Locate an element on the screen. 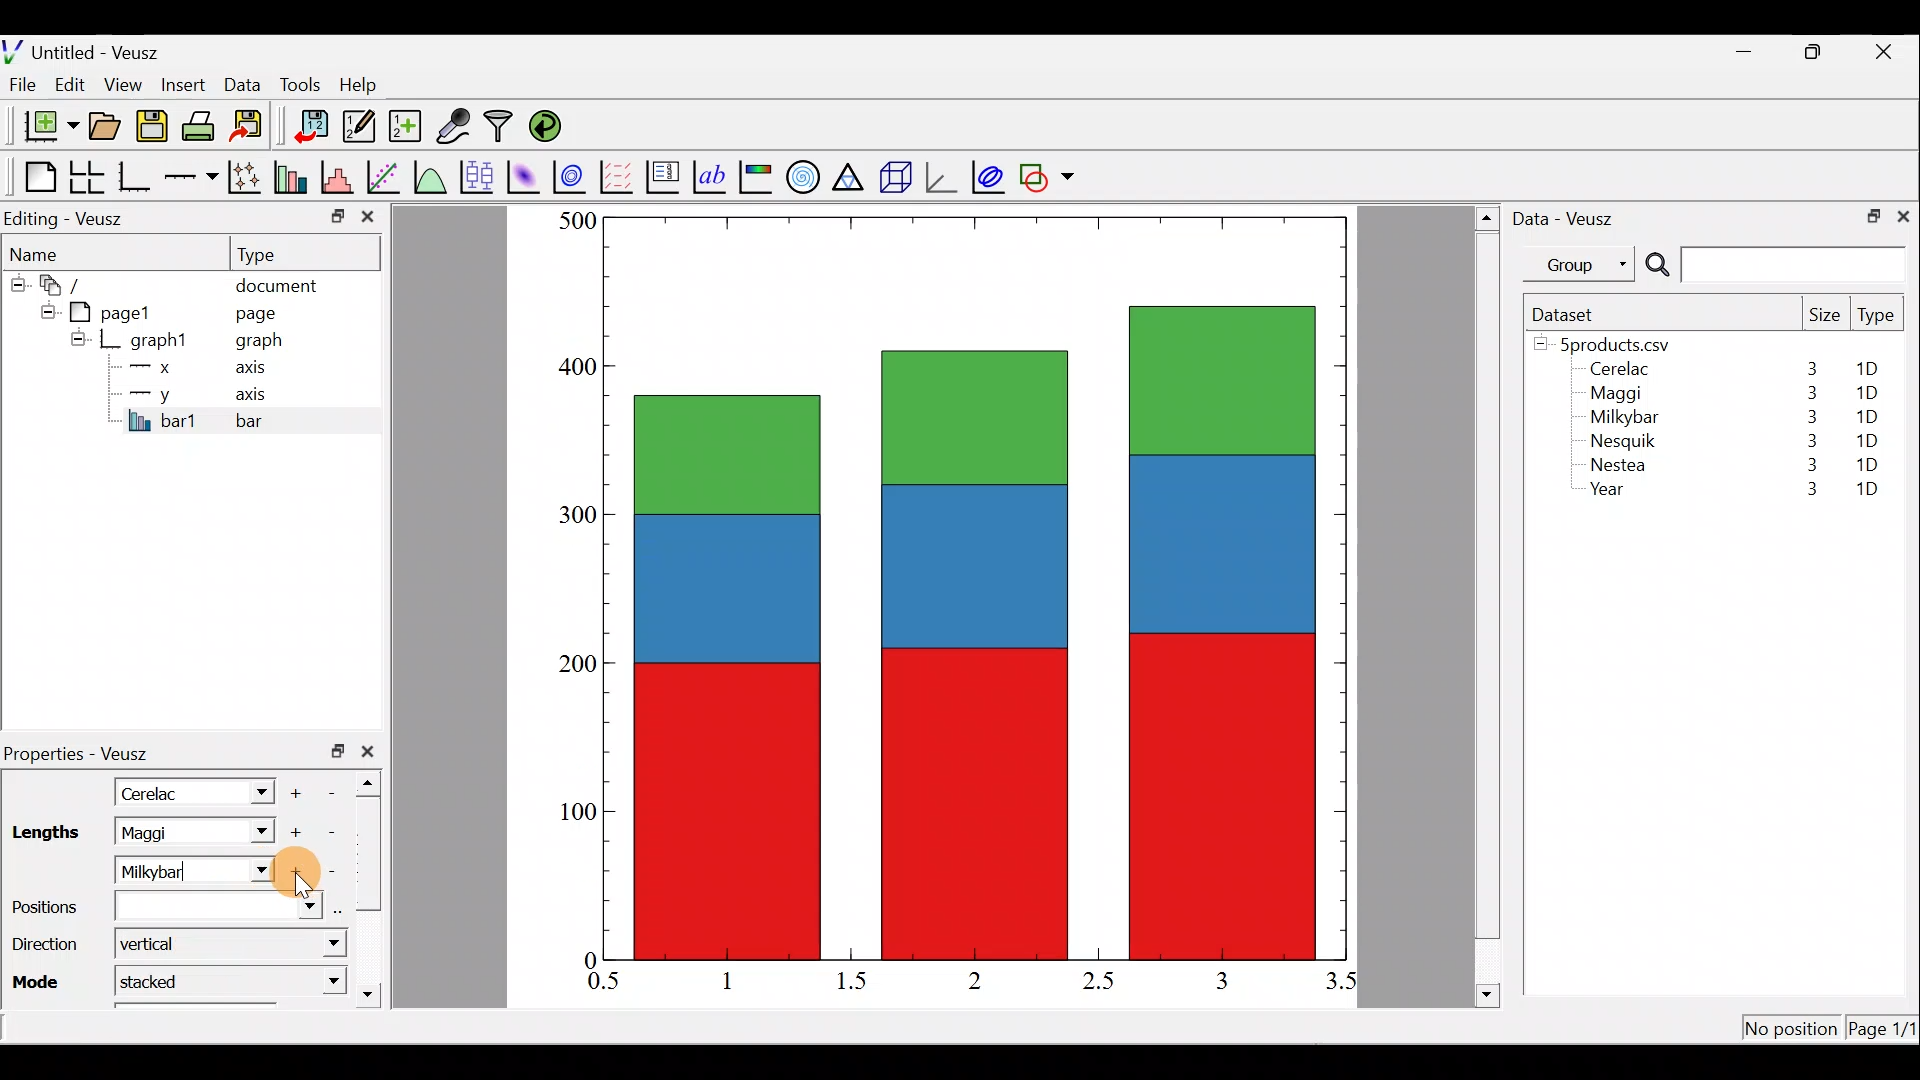 This screenshot has height=1080, width=1920. close is located at coordinates (1903, 215).